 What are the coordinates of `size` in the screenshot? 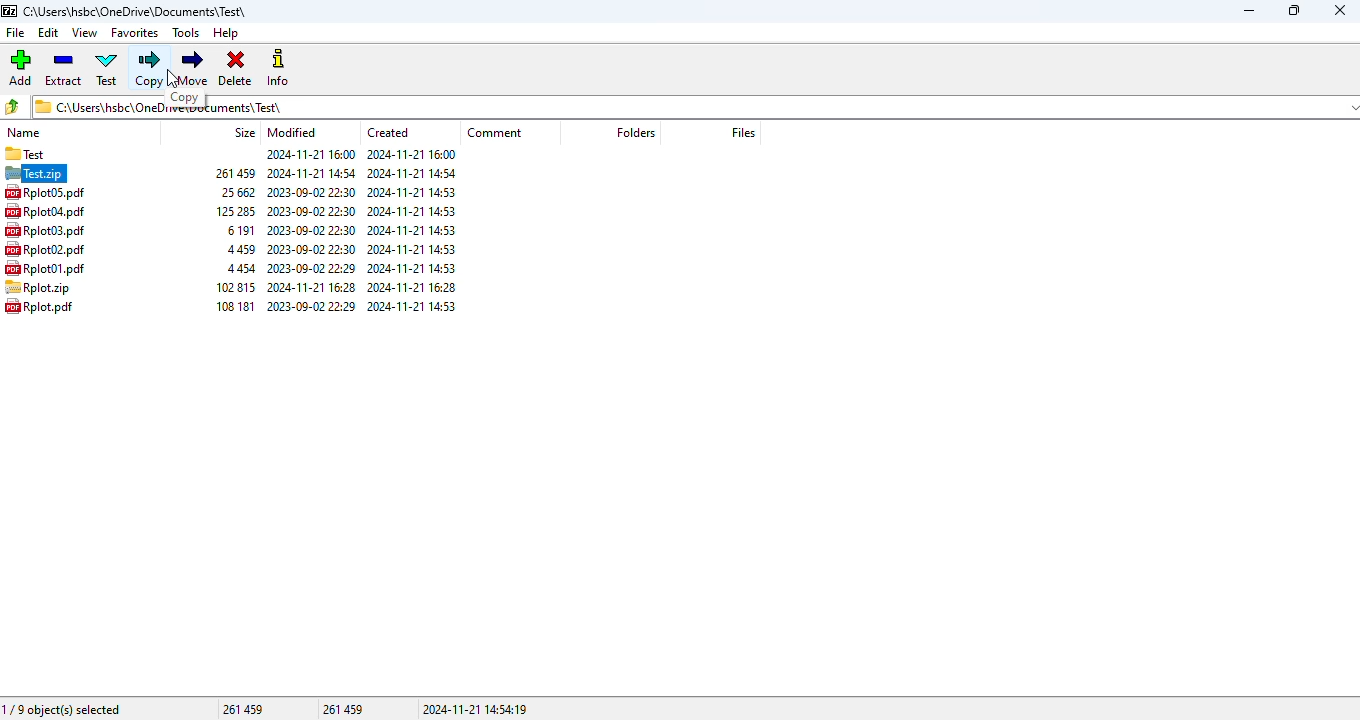 It's located at (241, 268).